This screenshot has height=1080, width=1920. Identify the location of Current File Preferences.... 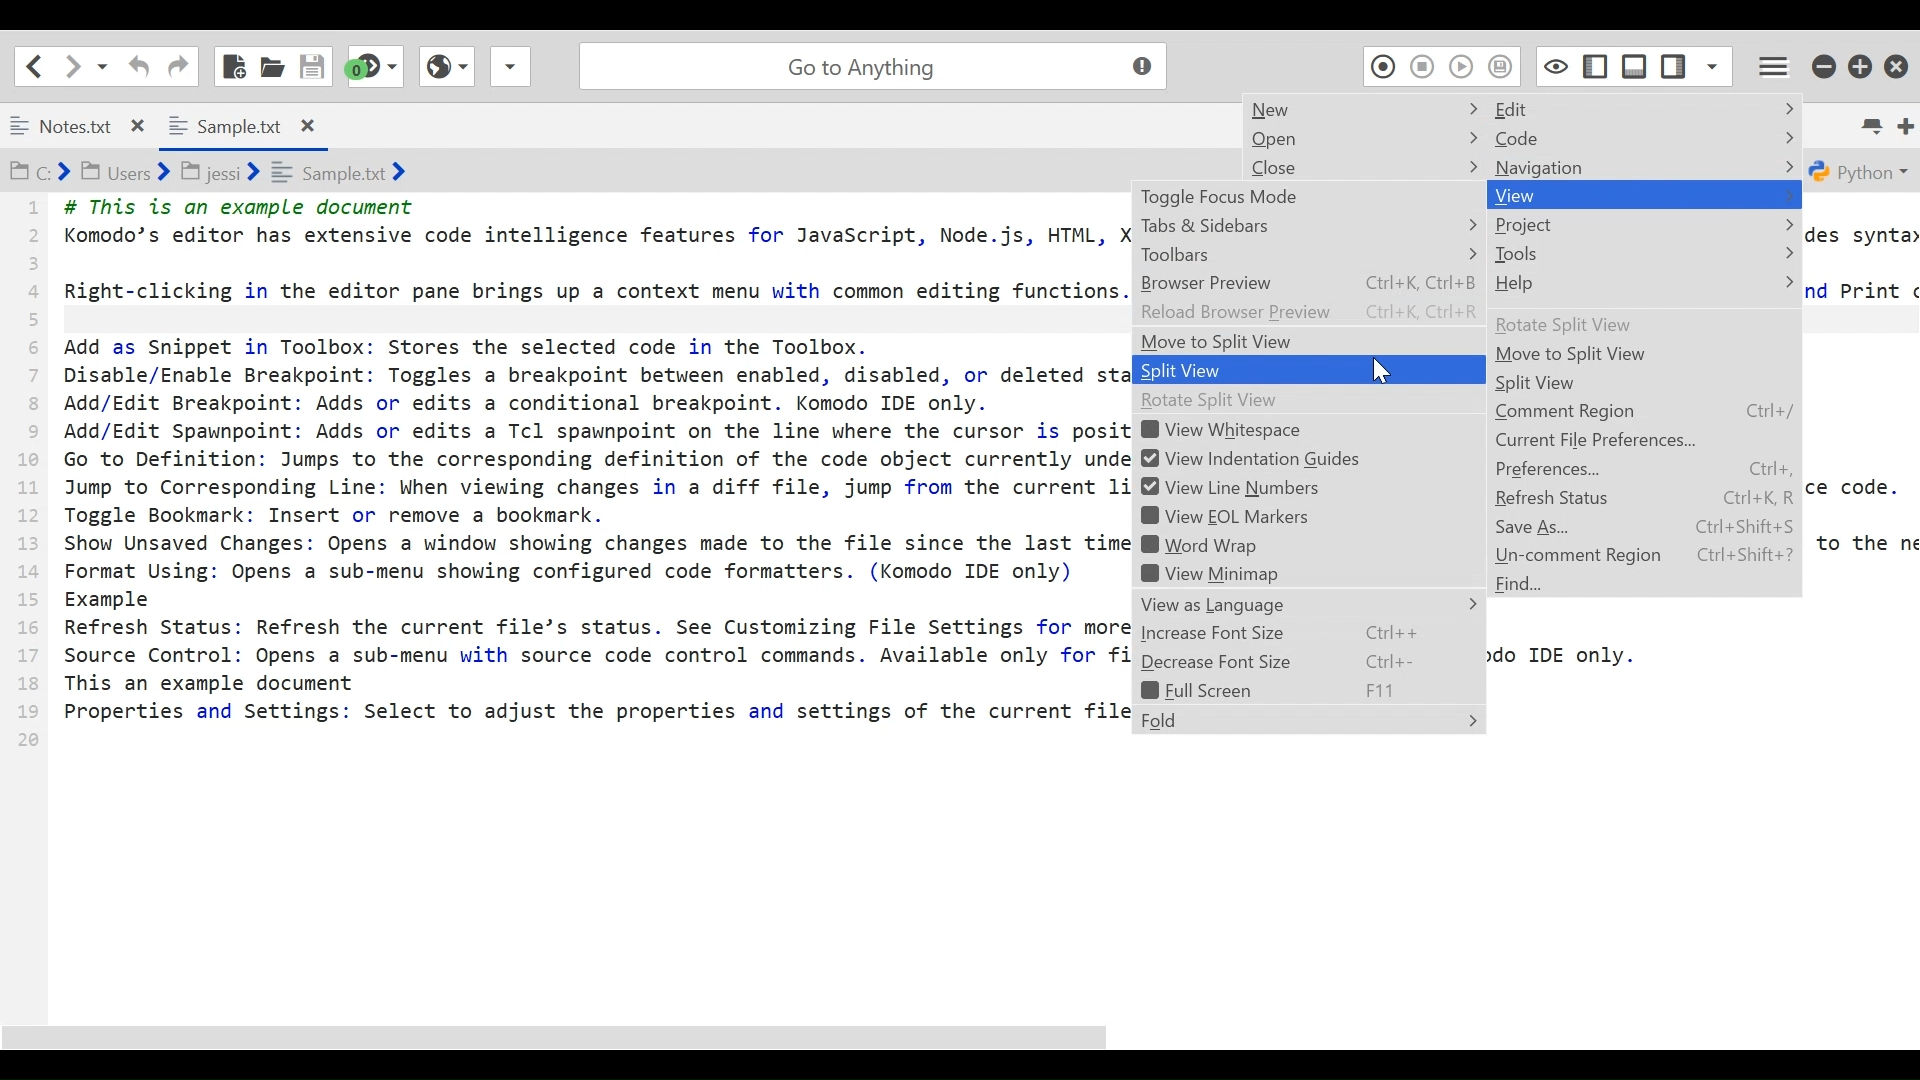
(1646, 441).